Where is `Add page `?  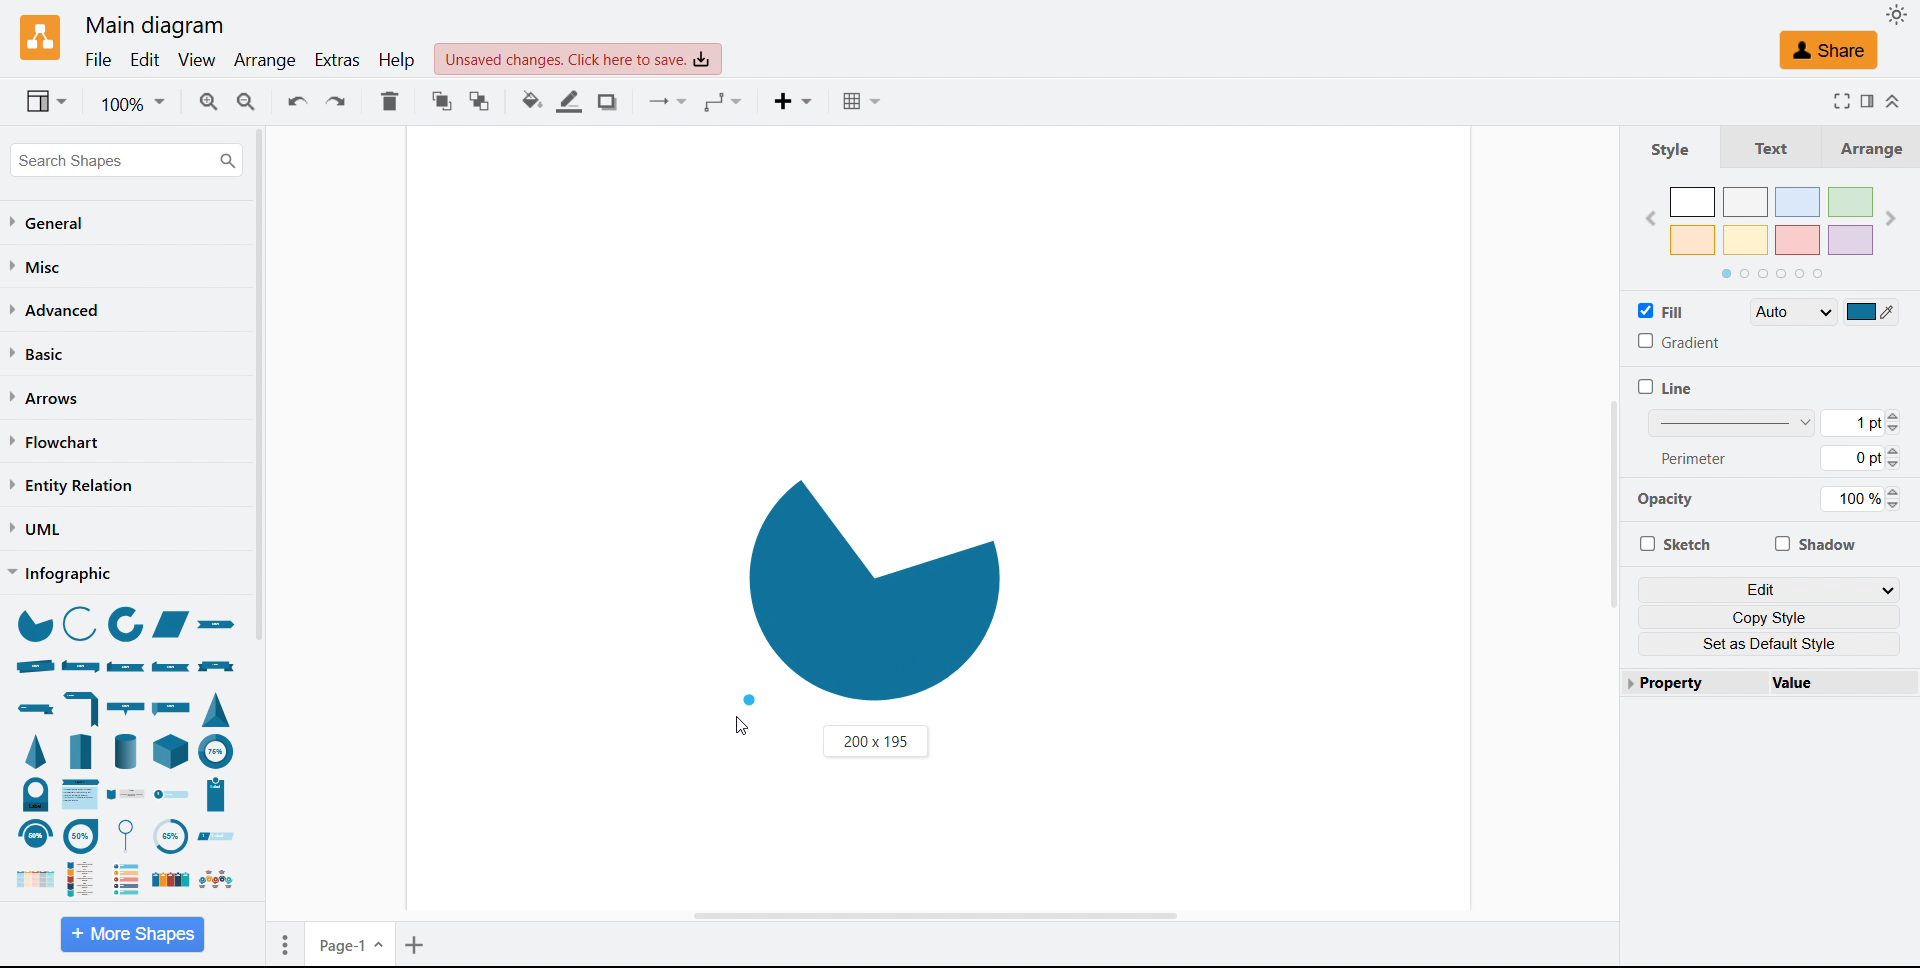
Add page  is located at coordinates (417, 944).